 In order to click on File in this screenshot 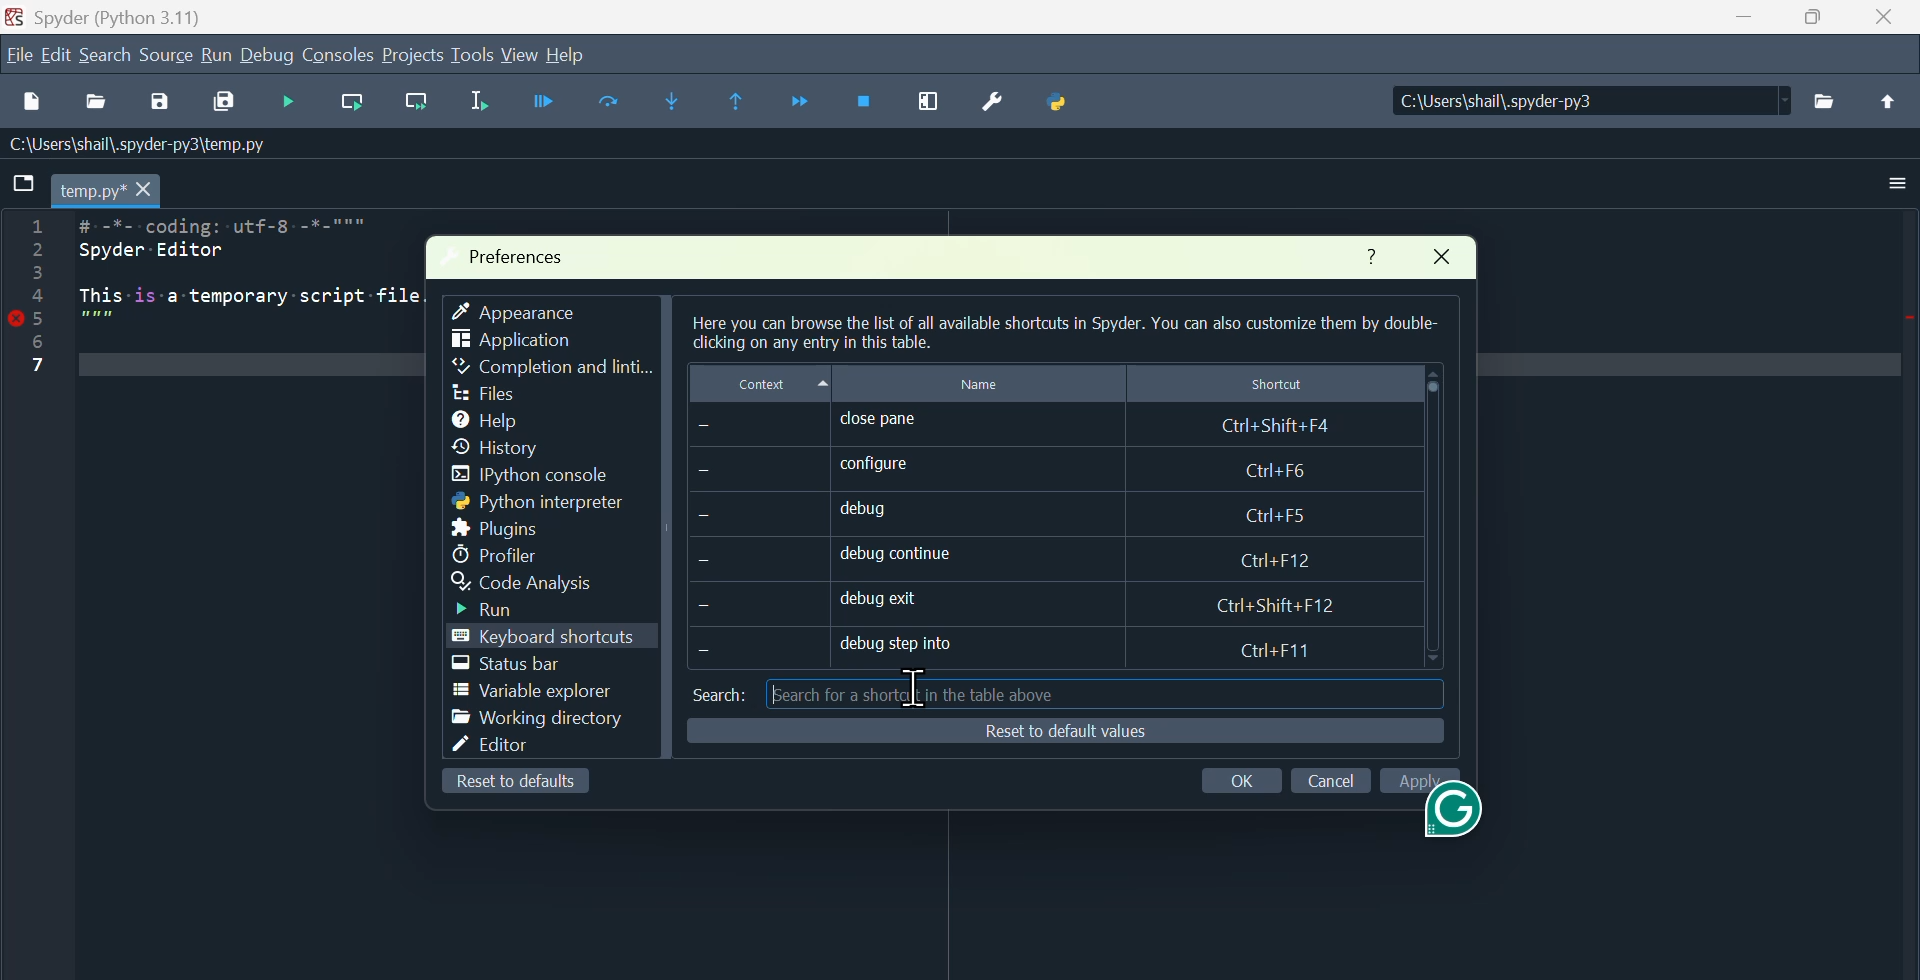, I will do `click(18, 53)`.